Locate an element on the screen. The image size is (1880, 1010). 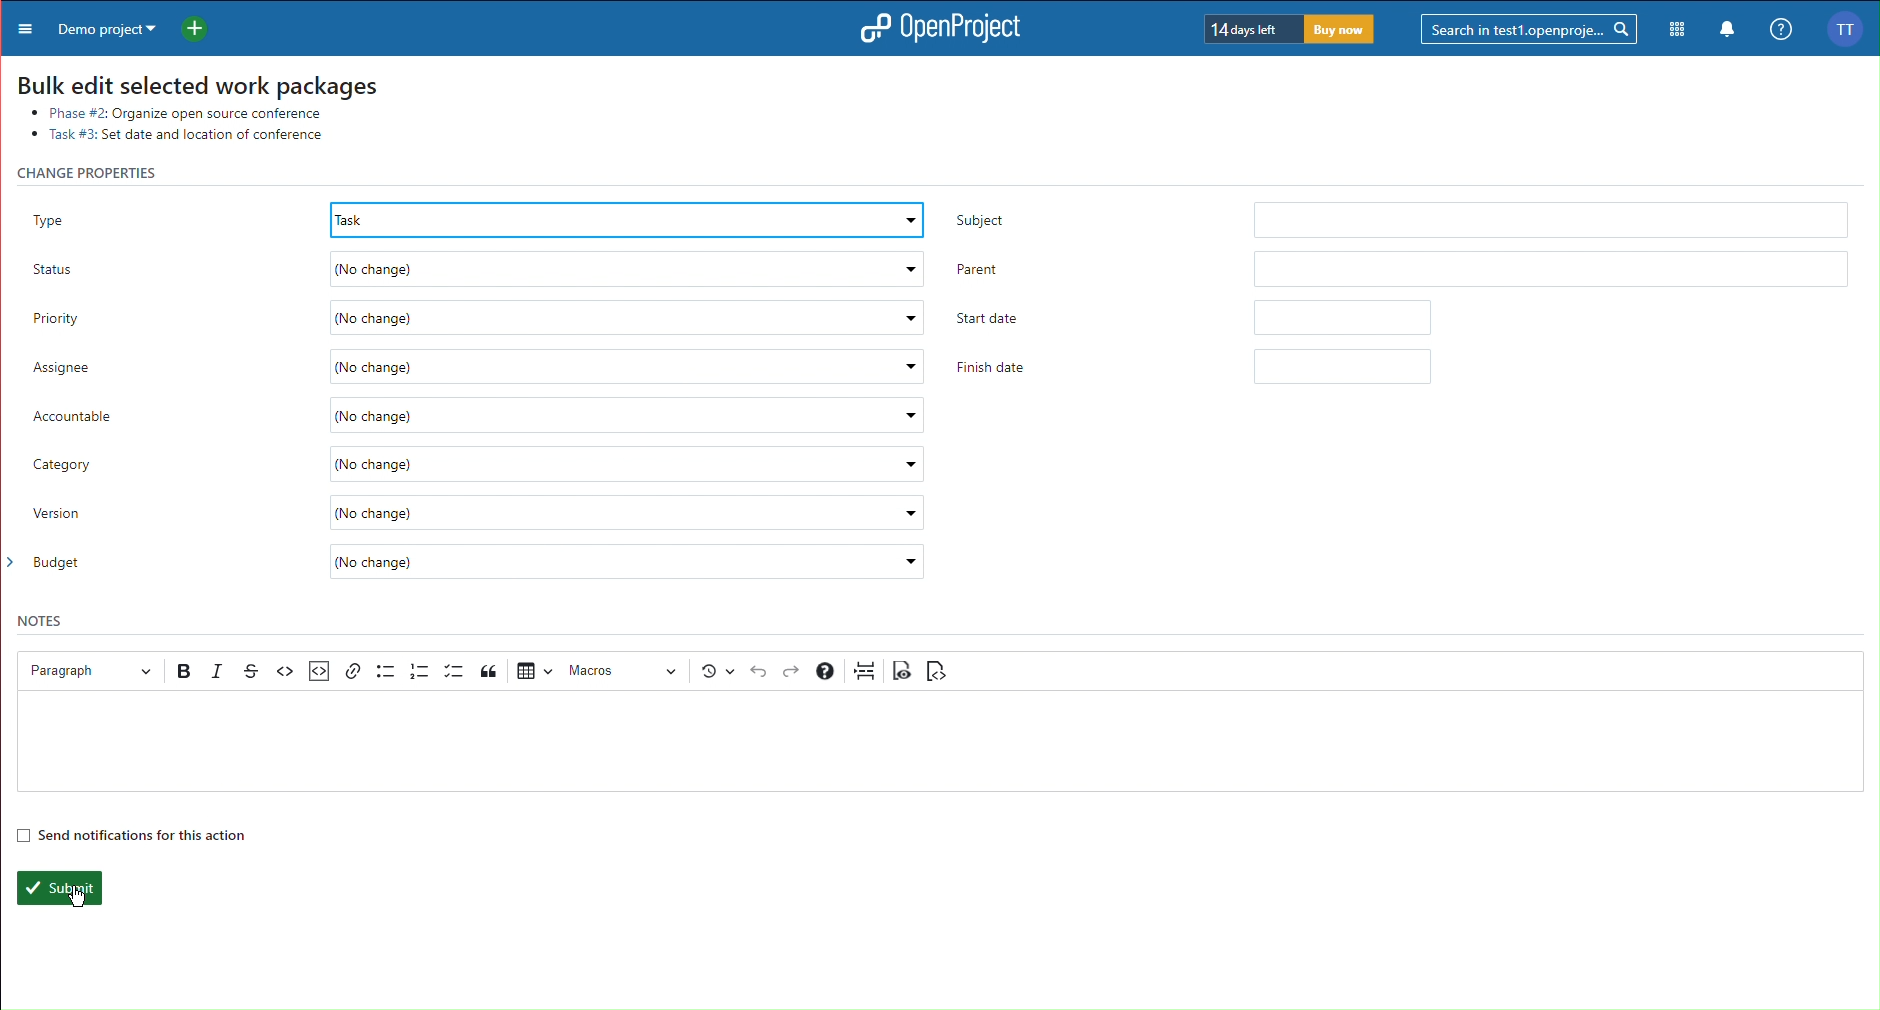
Strikethrough is located at coordinates (251, 671).